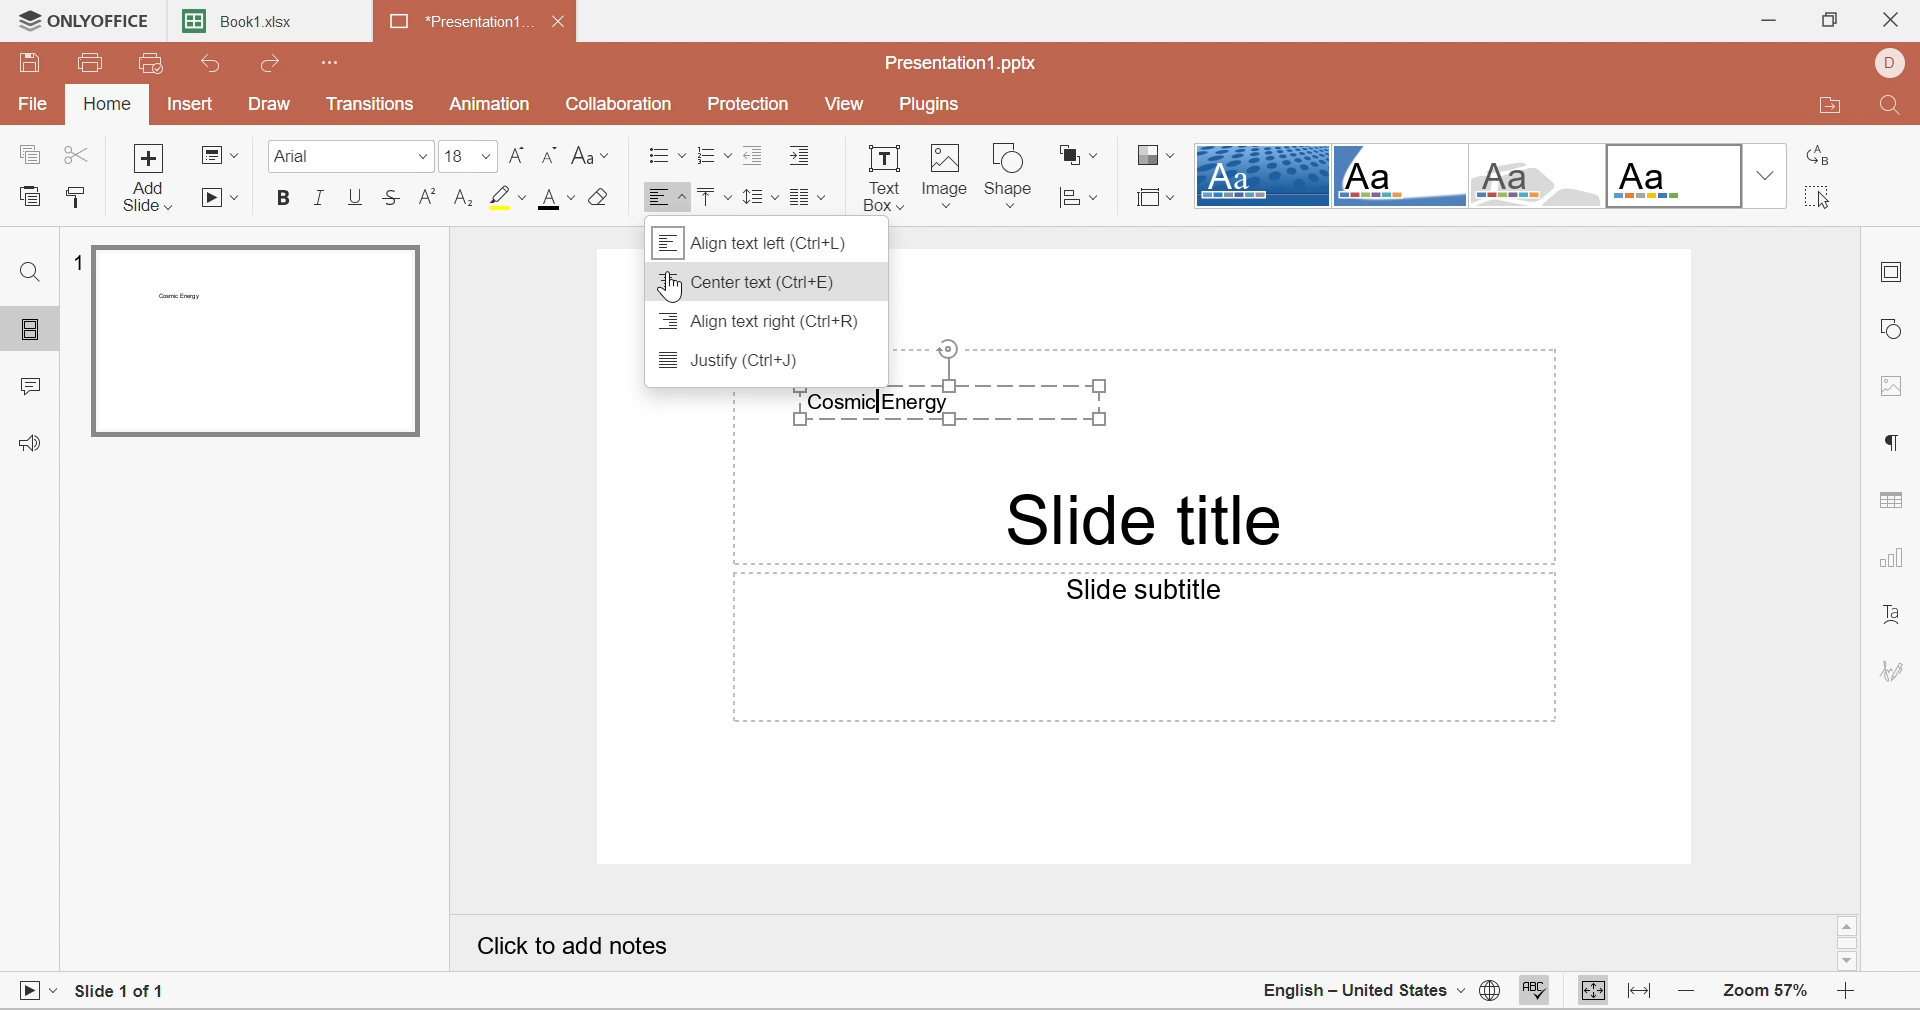 This screenshot has width=1920, height=1010. I want to click on Find, so click(25, 271).